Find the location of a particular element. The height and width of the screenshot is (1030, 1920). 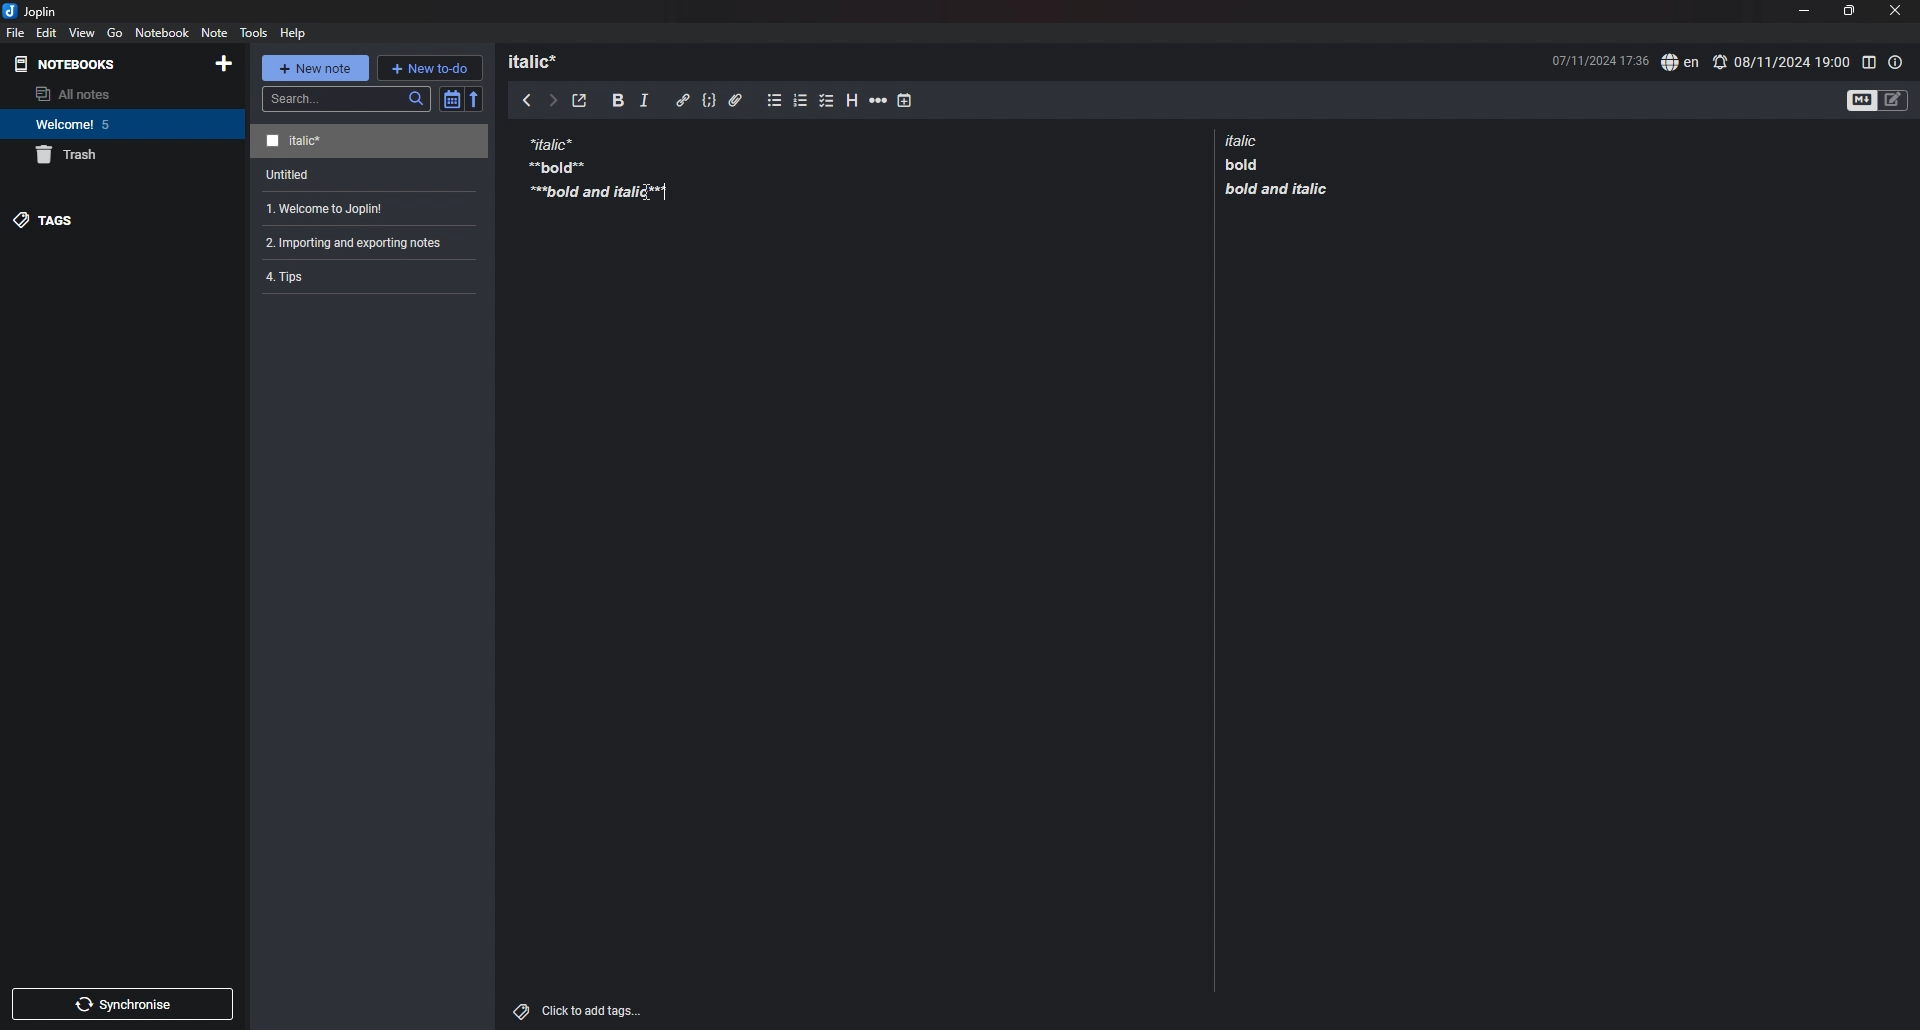

view is located at coordinates (83, 32).